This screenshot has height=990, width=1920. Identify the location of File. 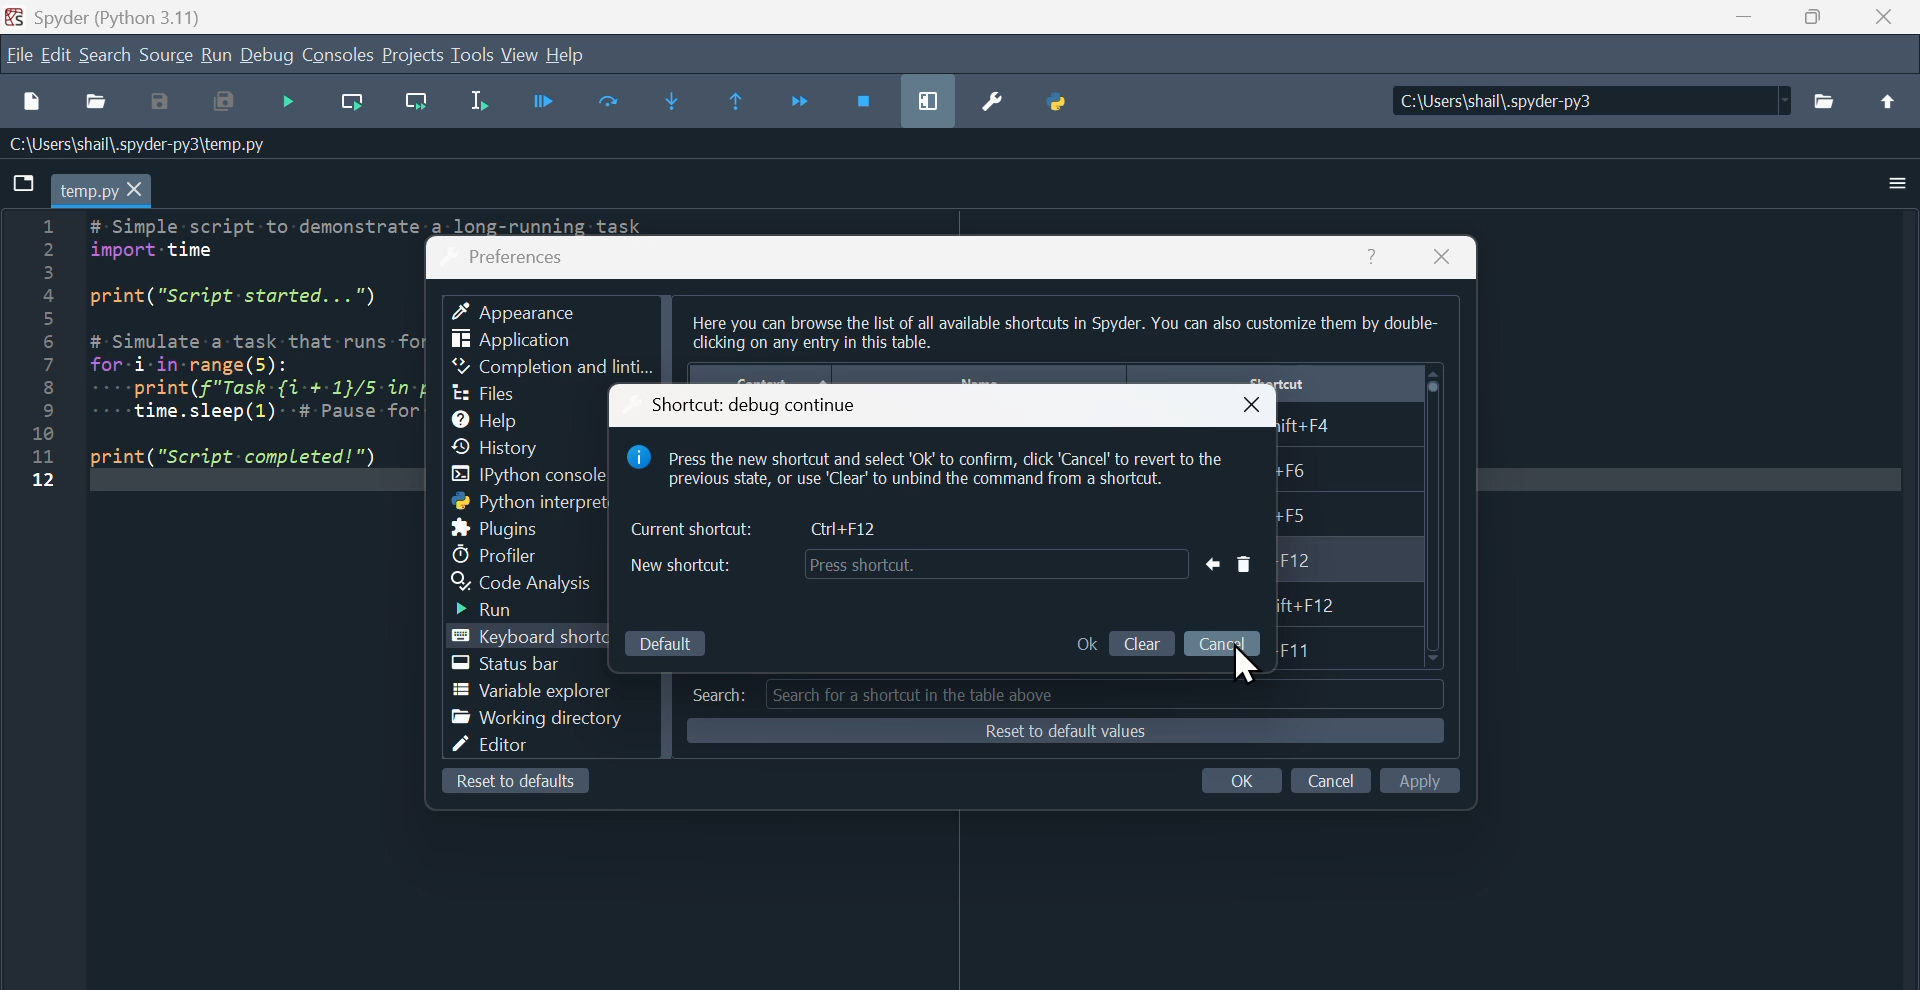
(25, 183).